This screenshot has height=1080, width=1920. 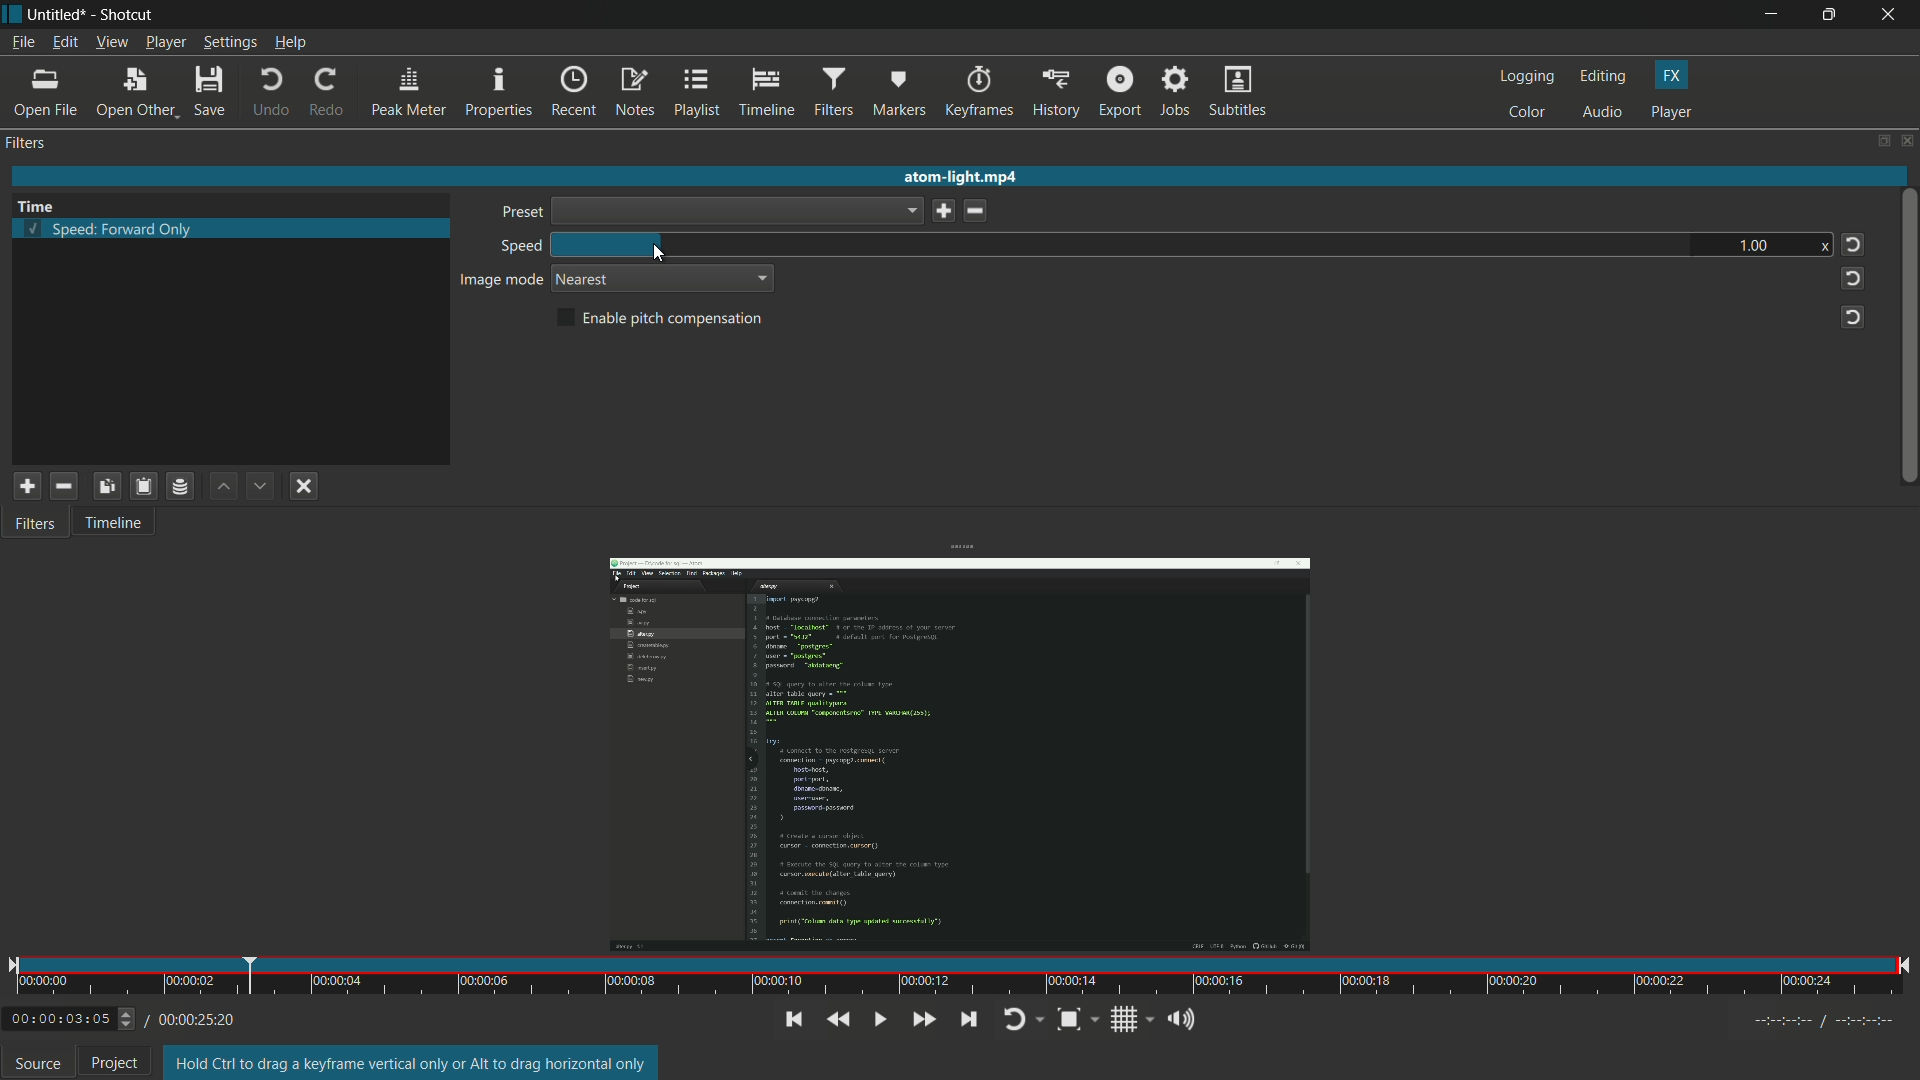 What do you see at coordinates (12, 13) in the screenshot?
I see `shotcut icon` at bounding box center [12, 13].